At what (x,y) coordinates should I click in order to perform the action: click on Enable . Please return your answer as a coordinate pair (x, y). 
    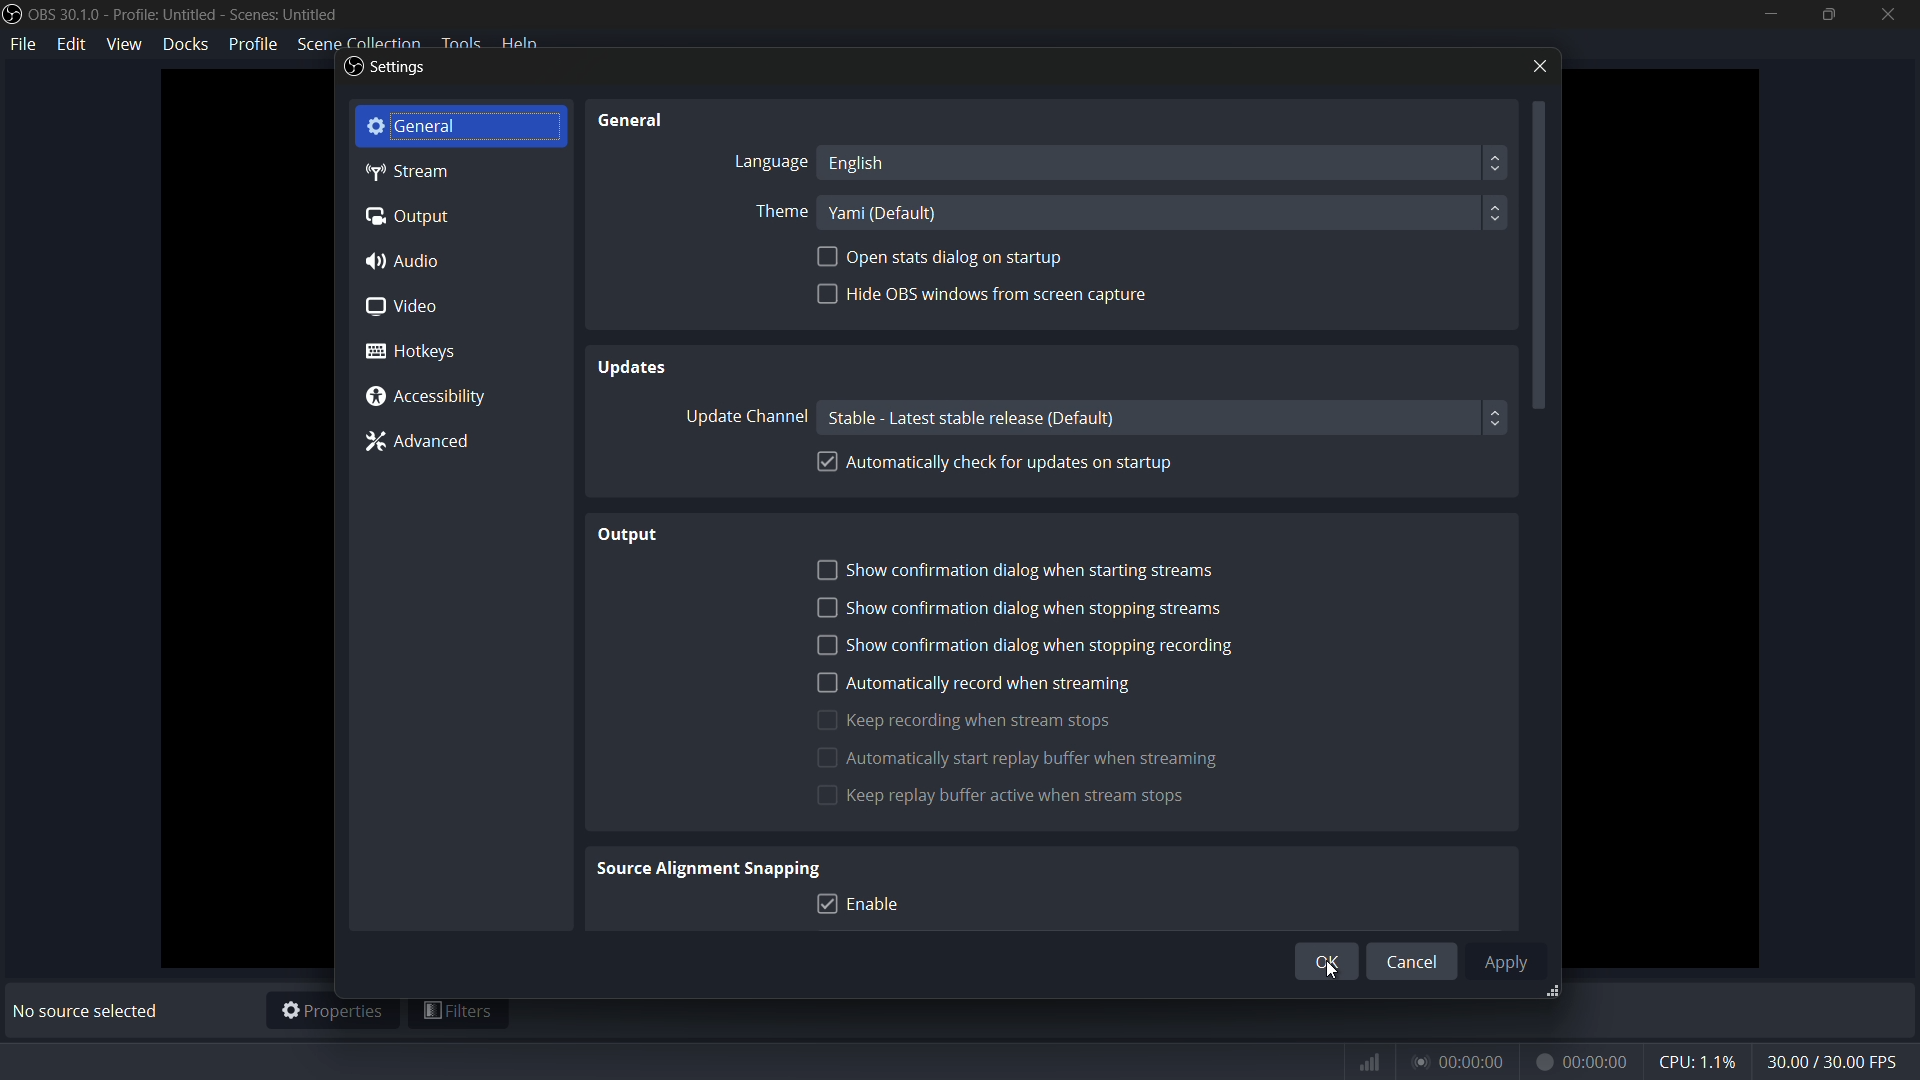
    Looking at the image, I should click on (865, 904).